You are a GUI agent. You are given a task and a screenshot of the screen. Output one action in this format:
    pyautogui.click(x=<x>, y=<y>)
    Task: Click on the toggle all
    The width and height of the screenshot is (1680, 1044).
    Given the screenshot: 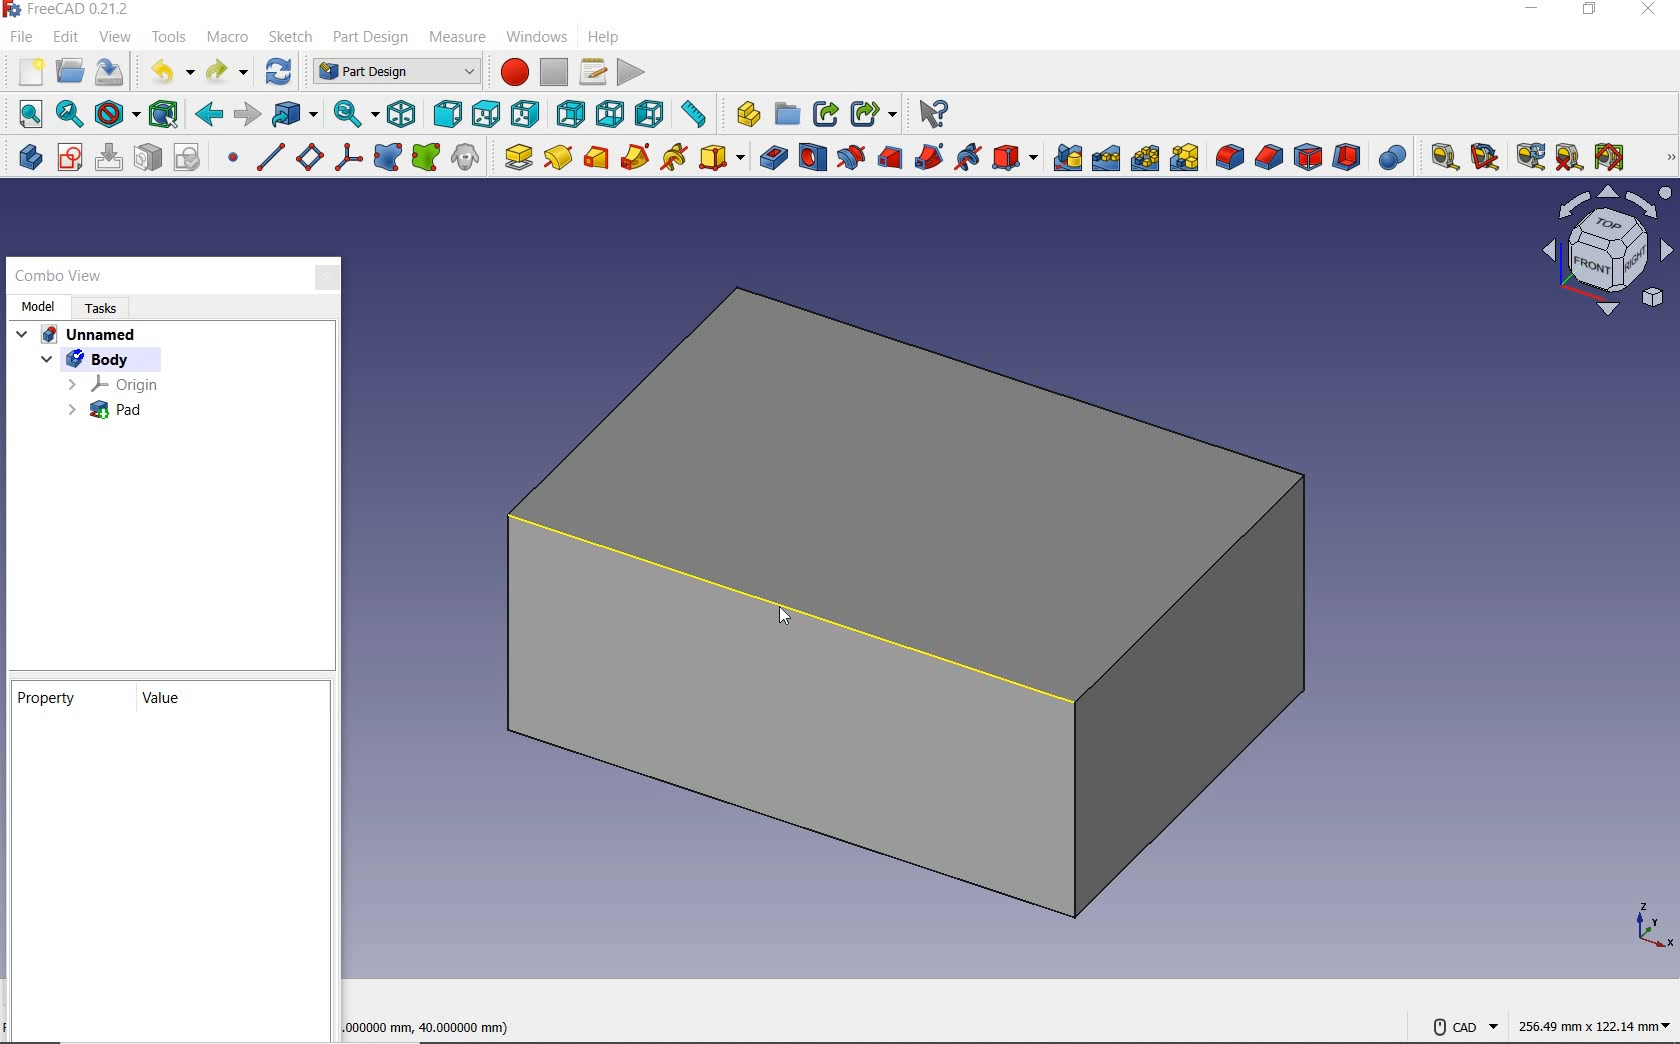 What is the action you would take?
    pyautogui.click(x=1611, y=157)
    